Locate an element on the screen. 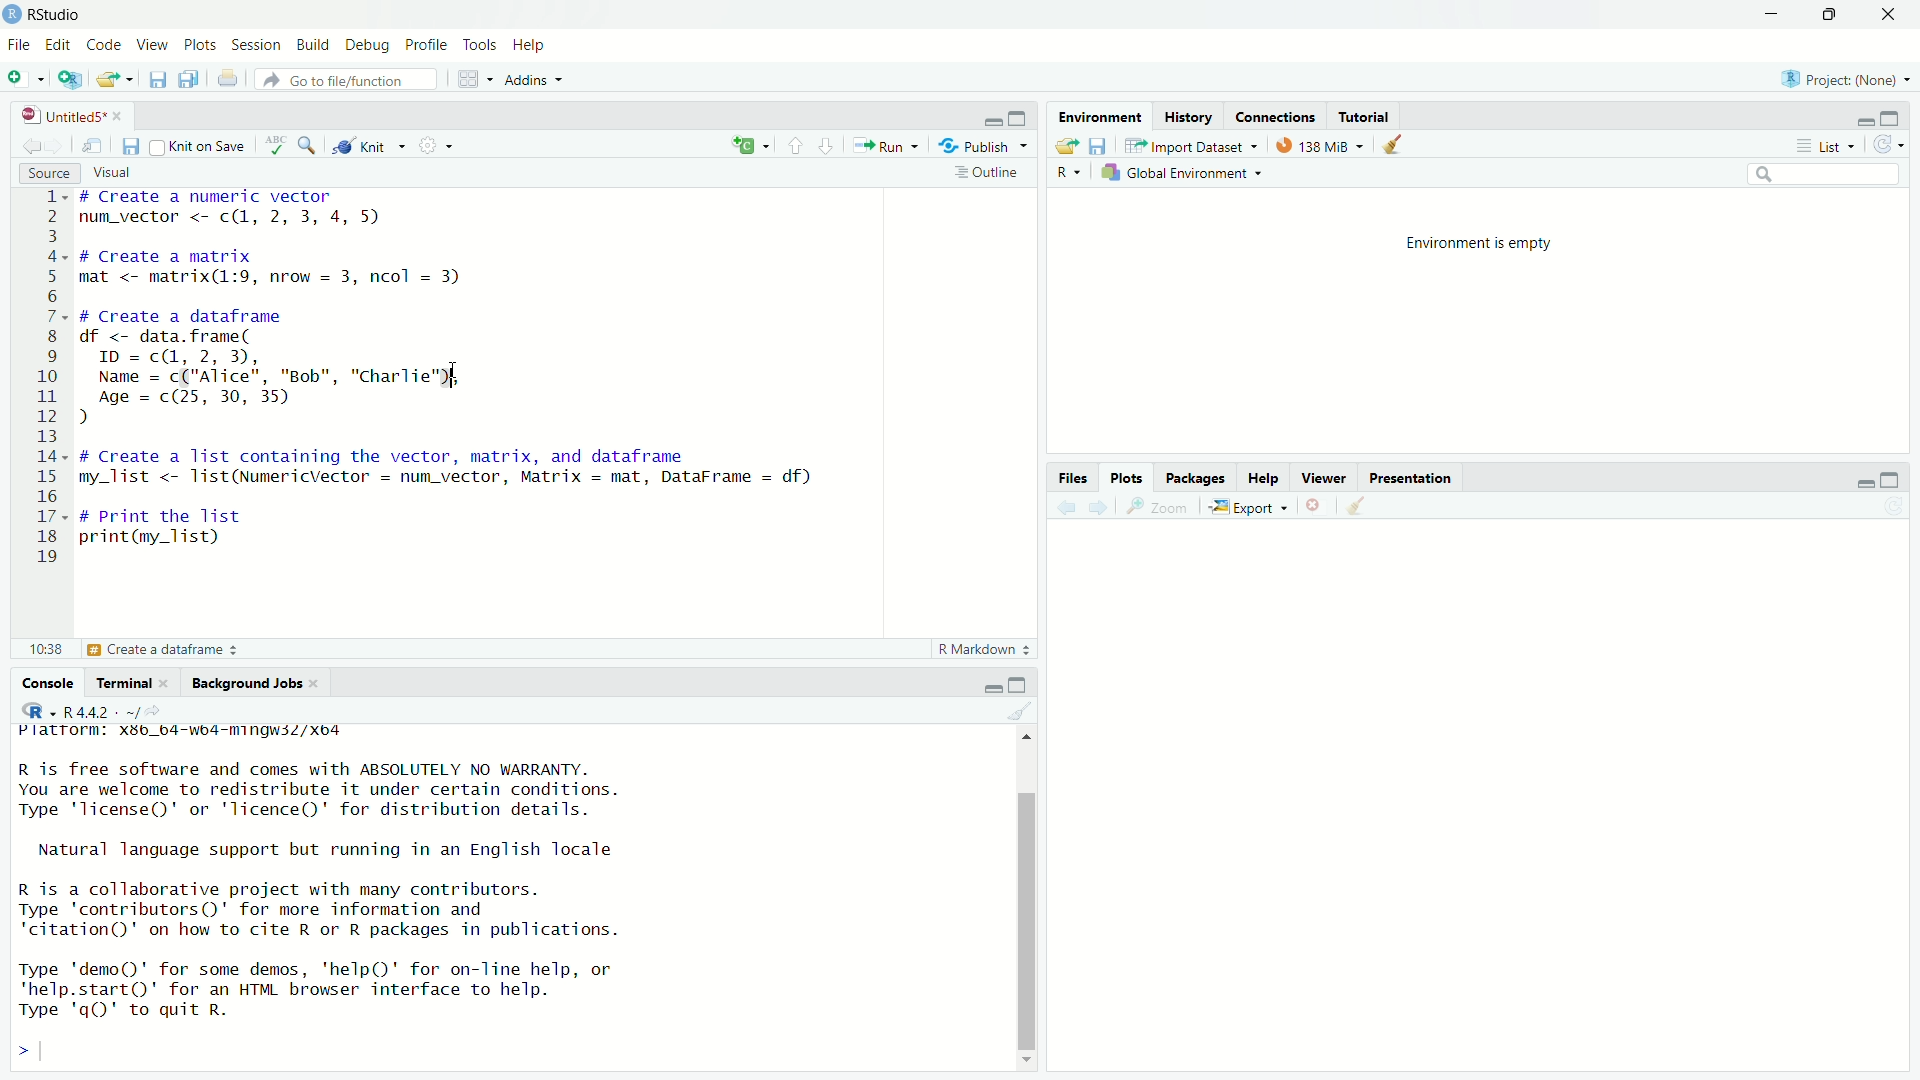 This screenshot has height=1080, width=1920. close is located at coordinates (1323, 507).